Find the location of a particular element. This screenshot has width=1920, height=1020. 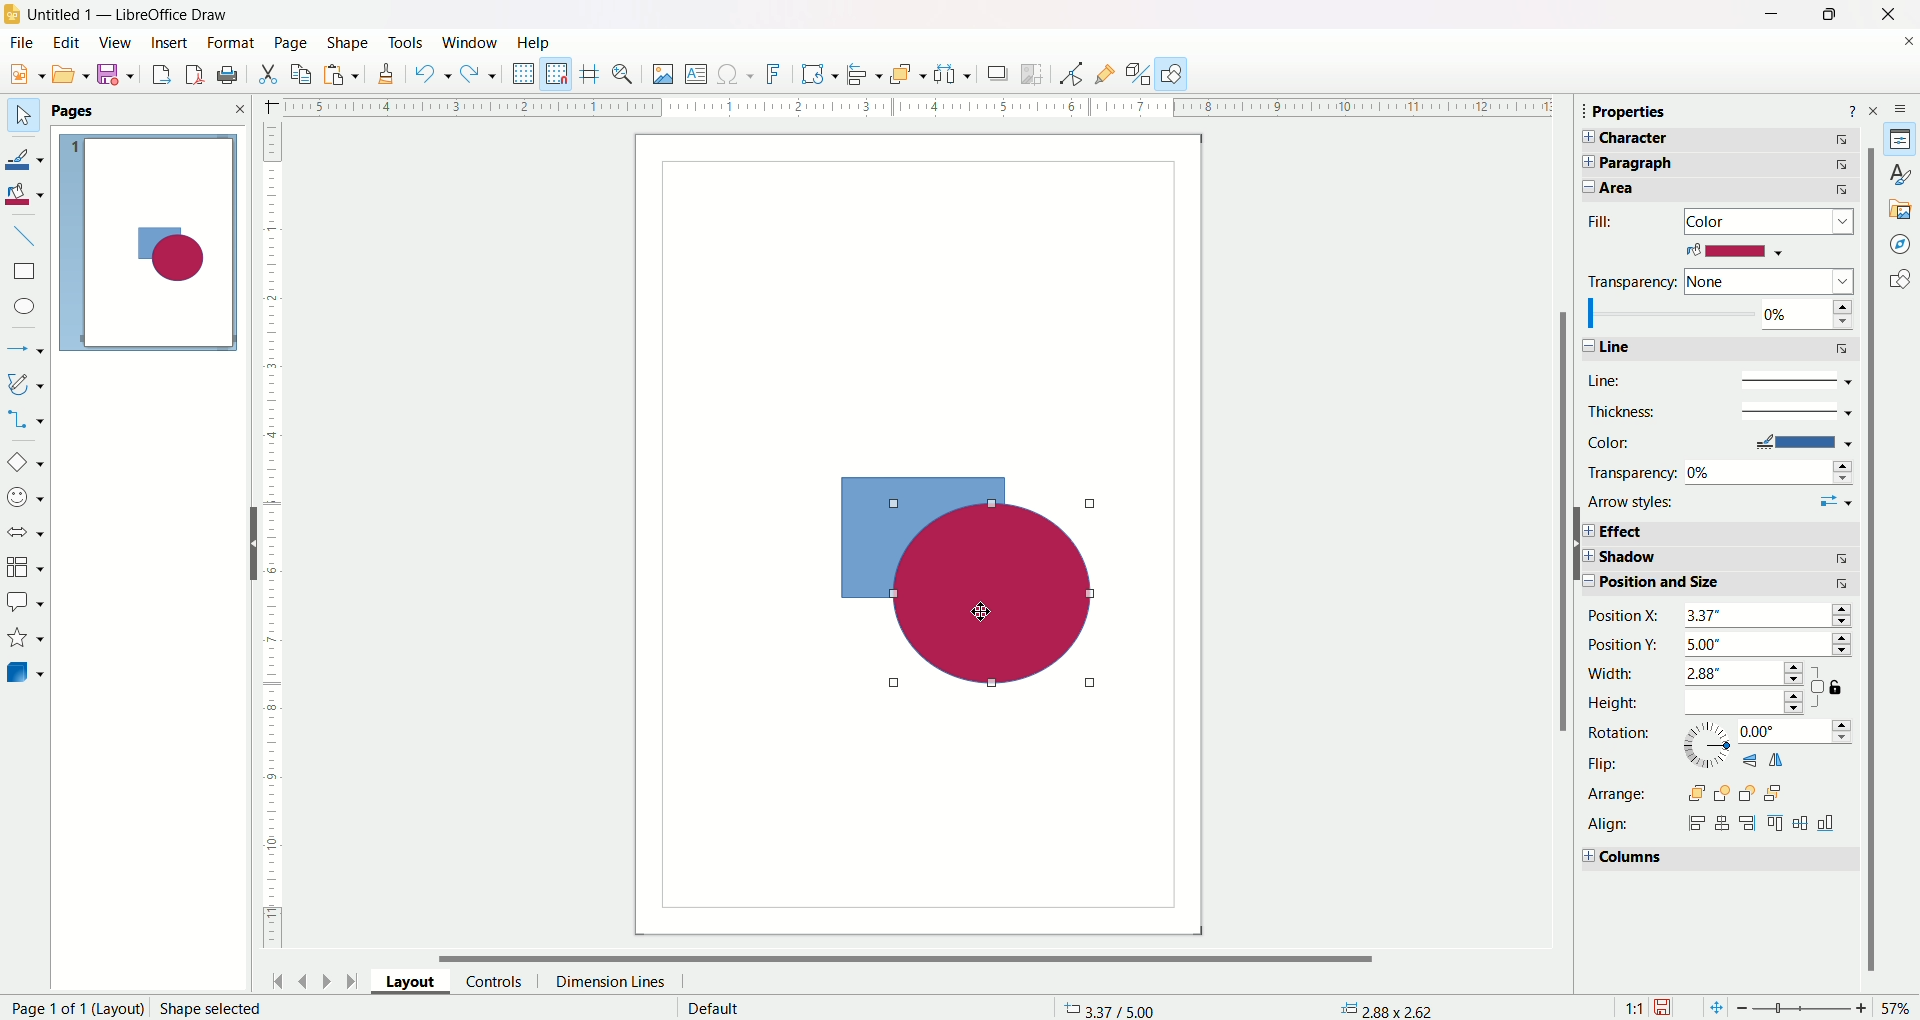

effect is located at coordinates (1719, 531).